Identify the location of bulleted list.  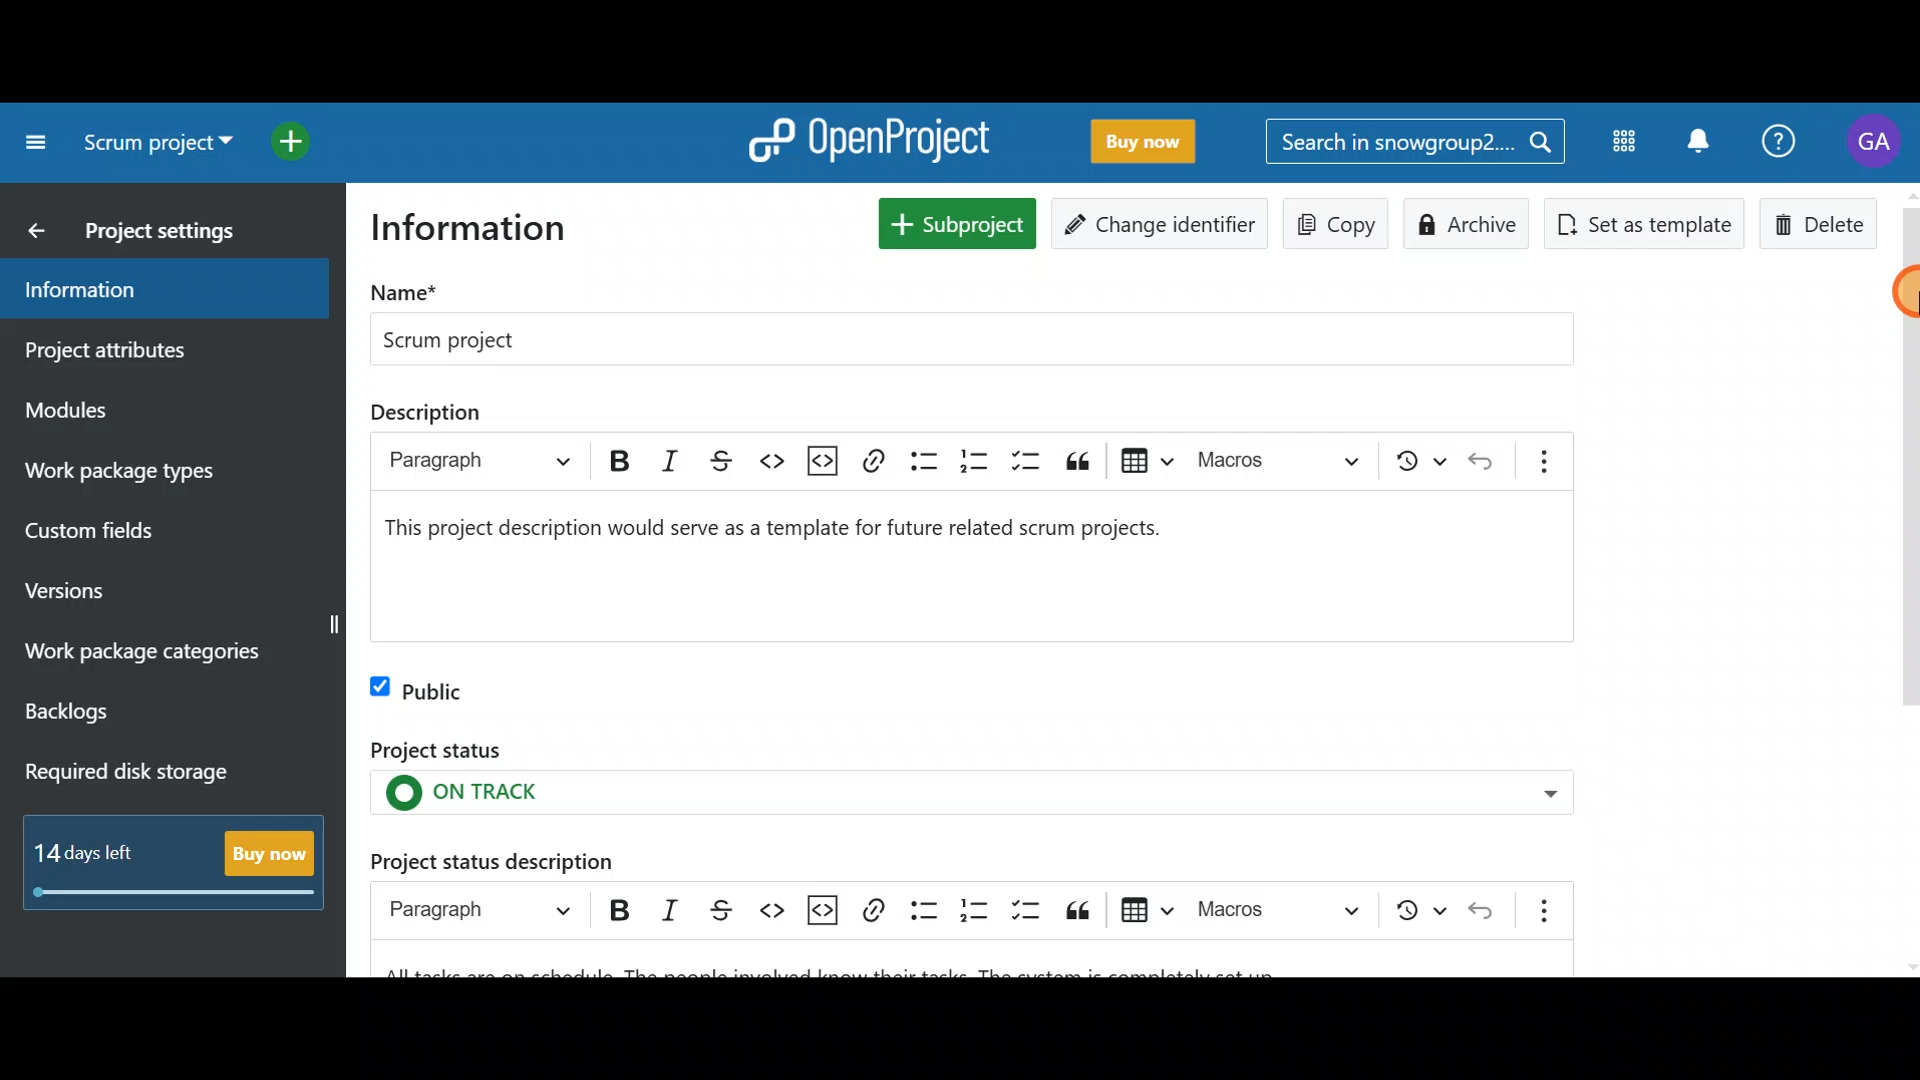
(923, 461).